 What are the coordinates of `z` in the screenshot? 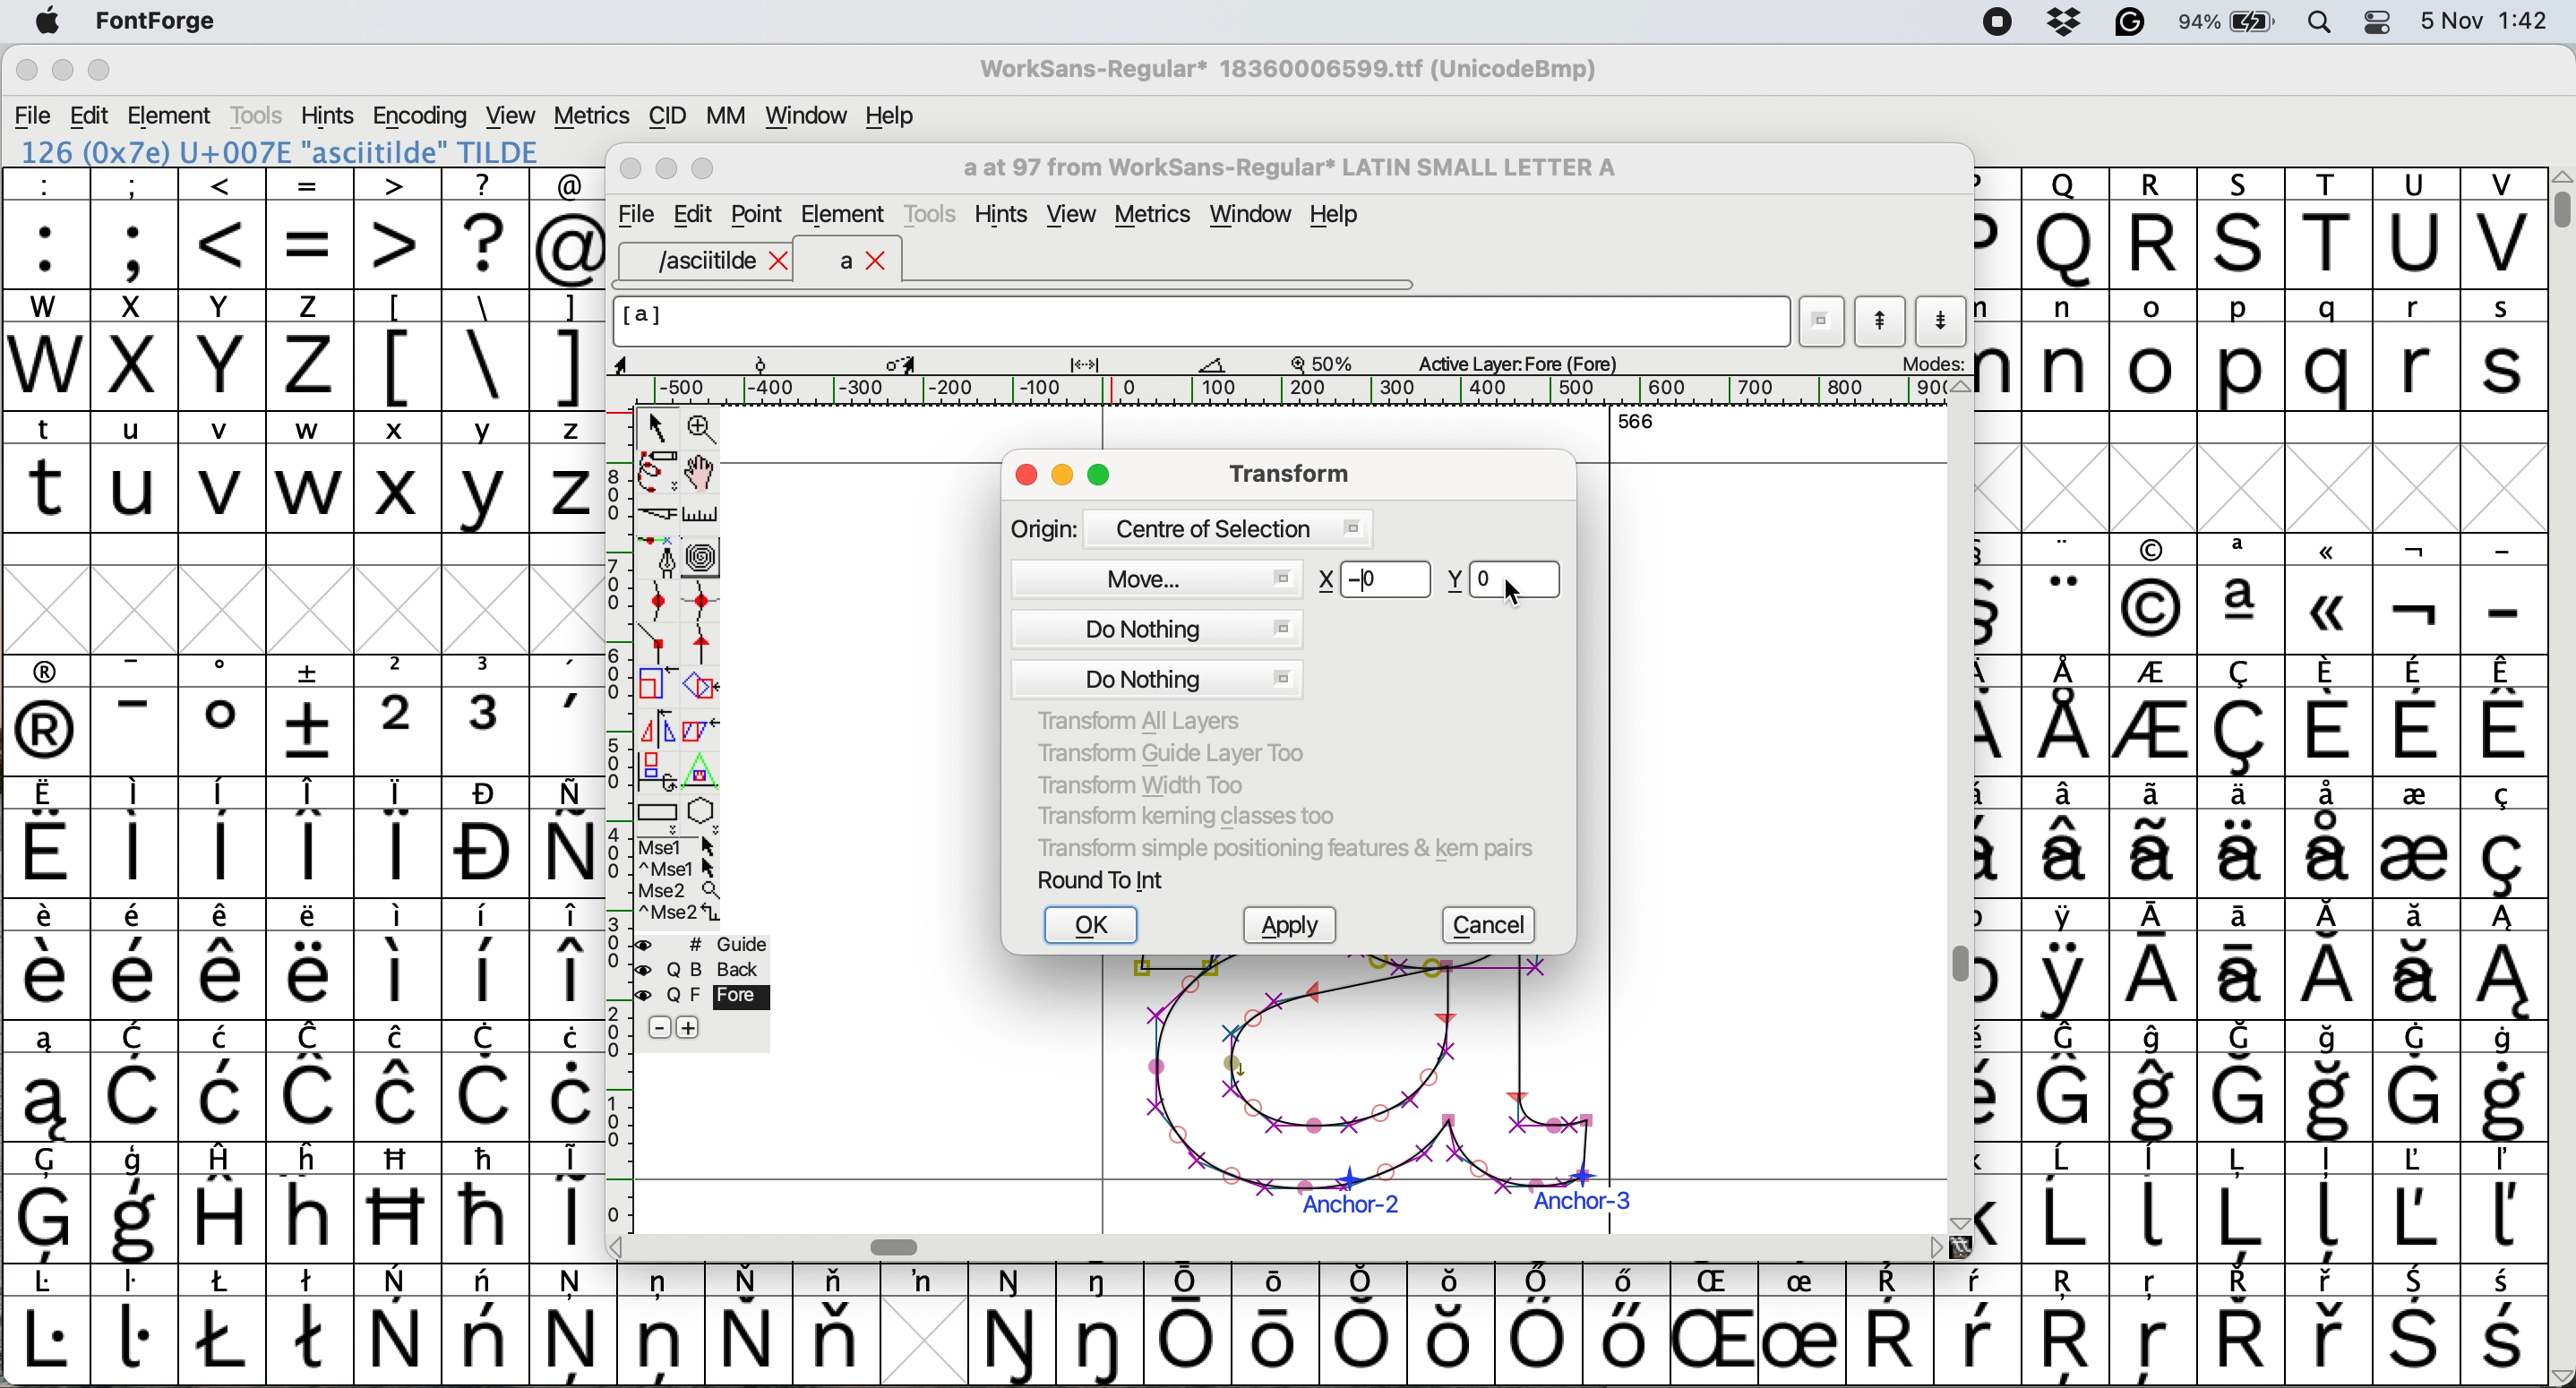 It's located at (568, 471).